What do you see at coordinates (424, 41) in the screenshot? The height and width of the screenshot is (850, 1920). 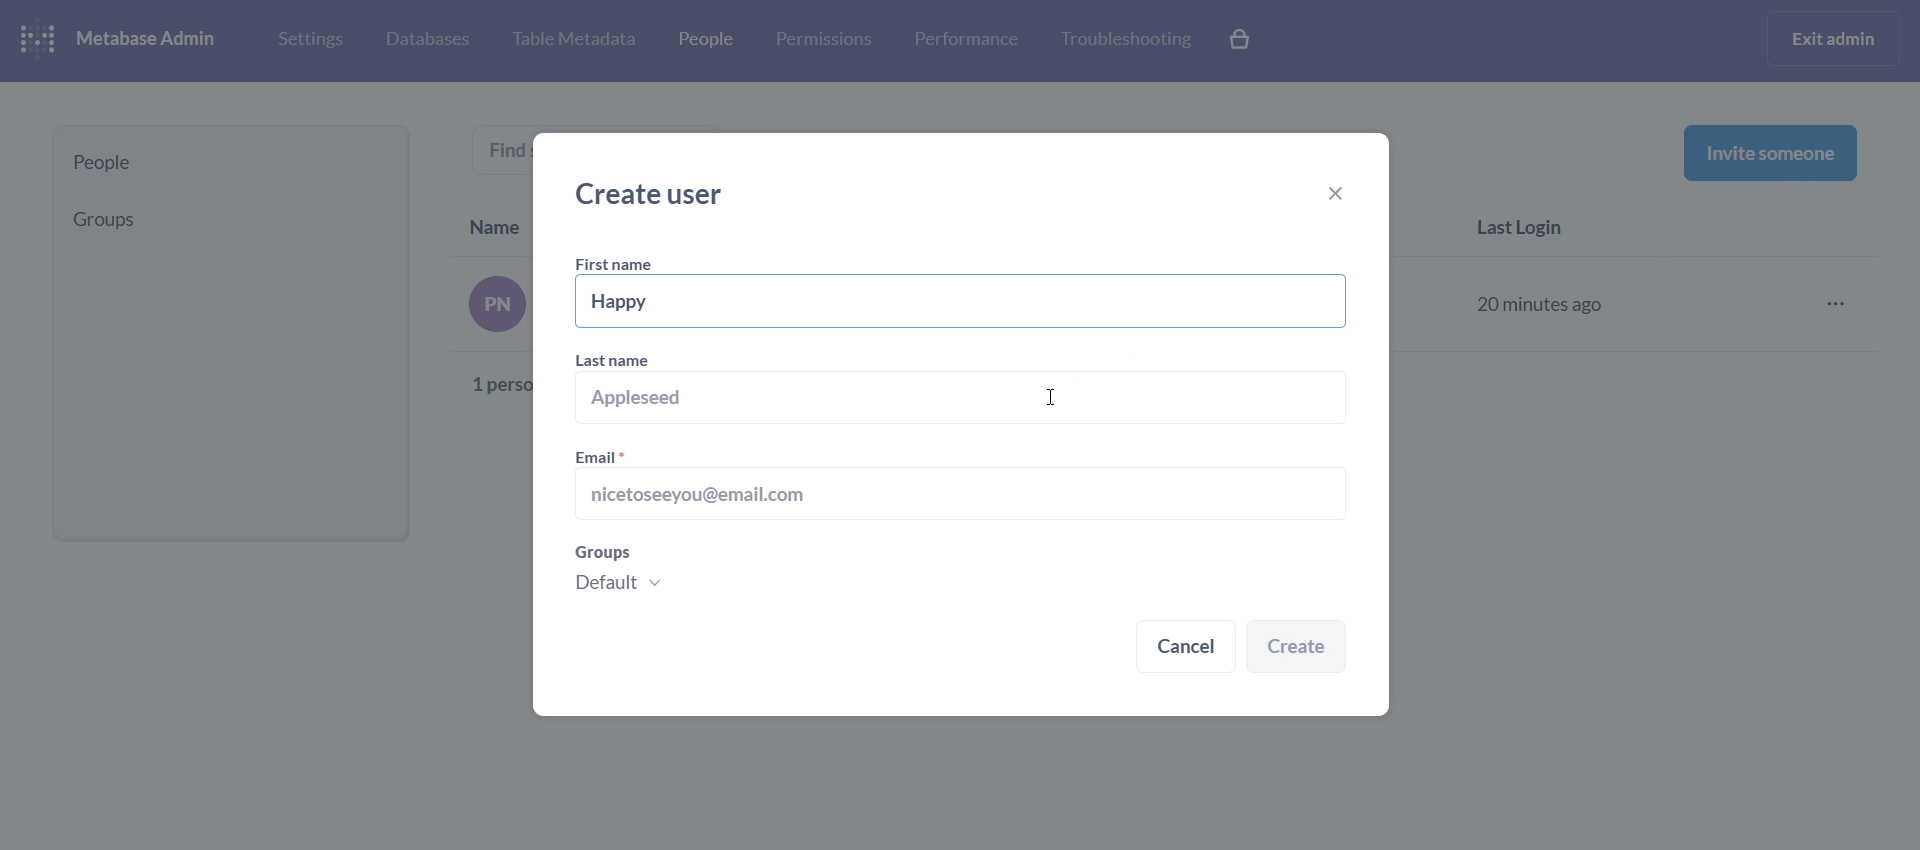 I see `database` at bounding box center [424, 41].